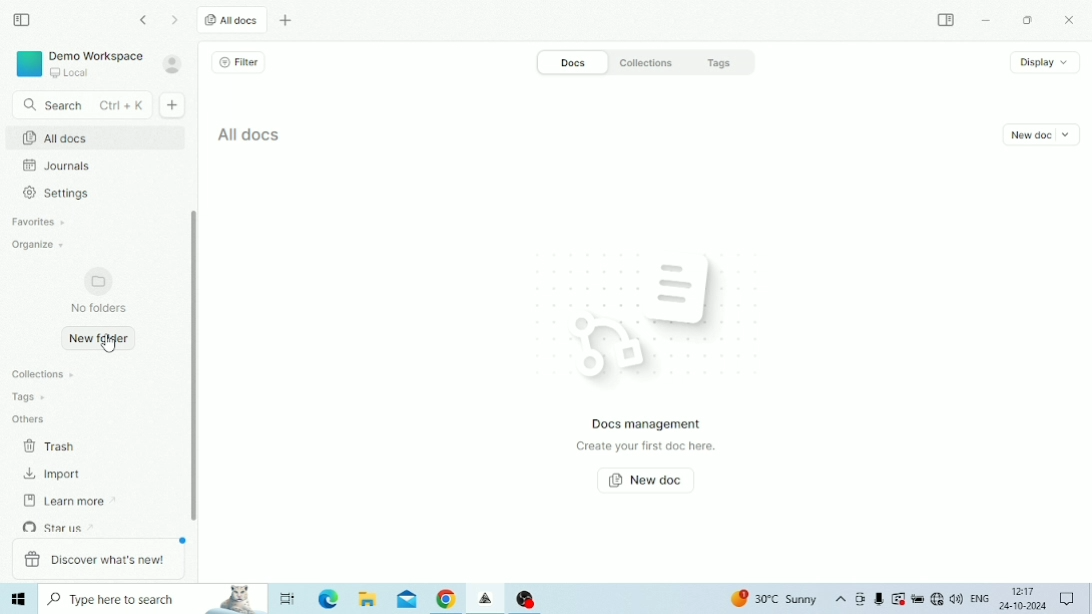 This screenshot has height=614, width=1092. I want to click on Tags, so click(730, 62).